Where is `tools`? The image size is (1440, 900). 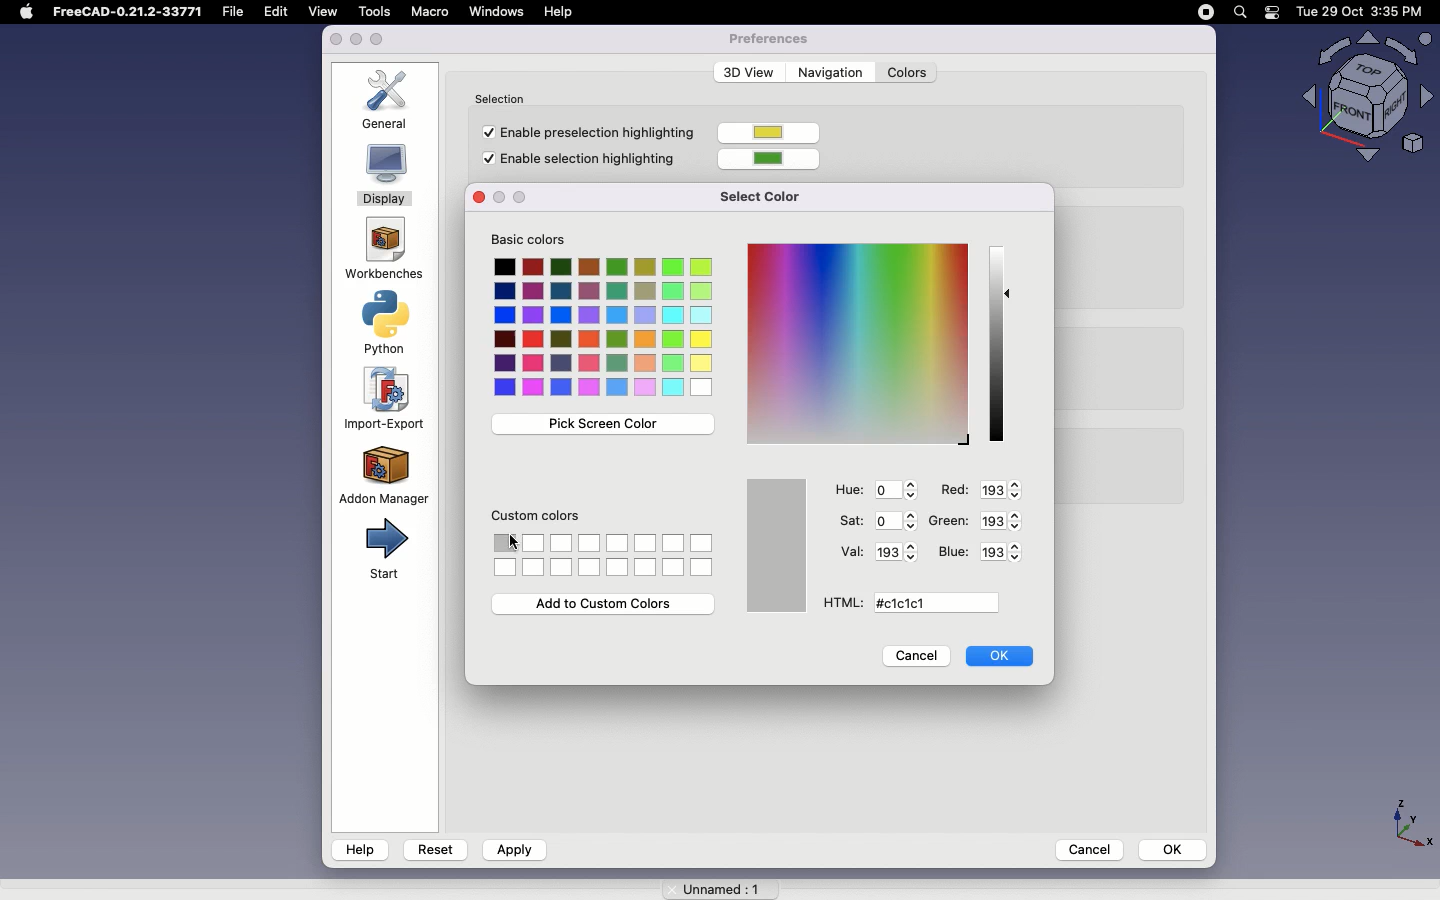
tools is located at coordinates (373, 11).